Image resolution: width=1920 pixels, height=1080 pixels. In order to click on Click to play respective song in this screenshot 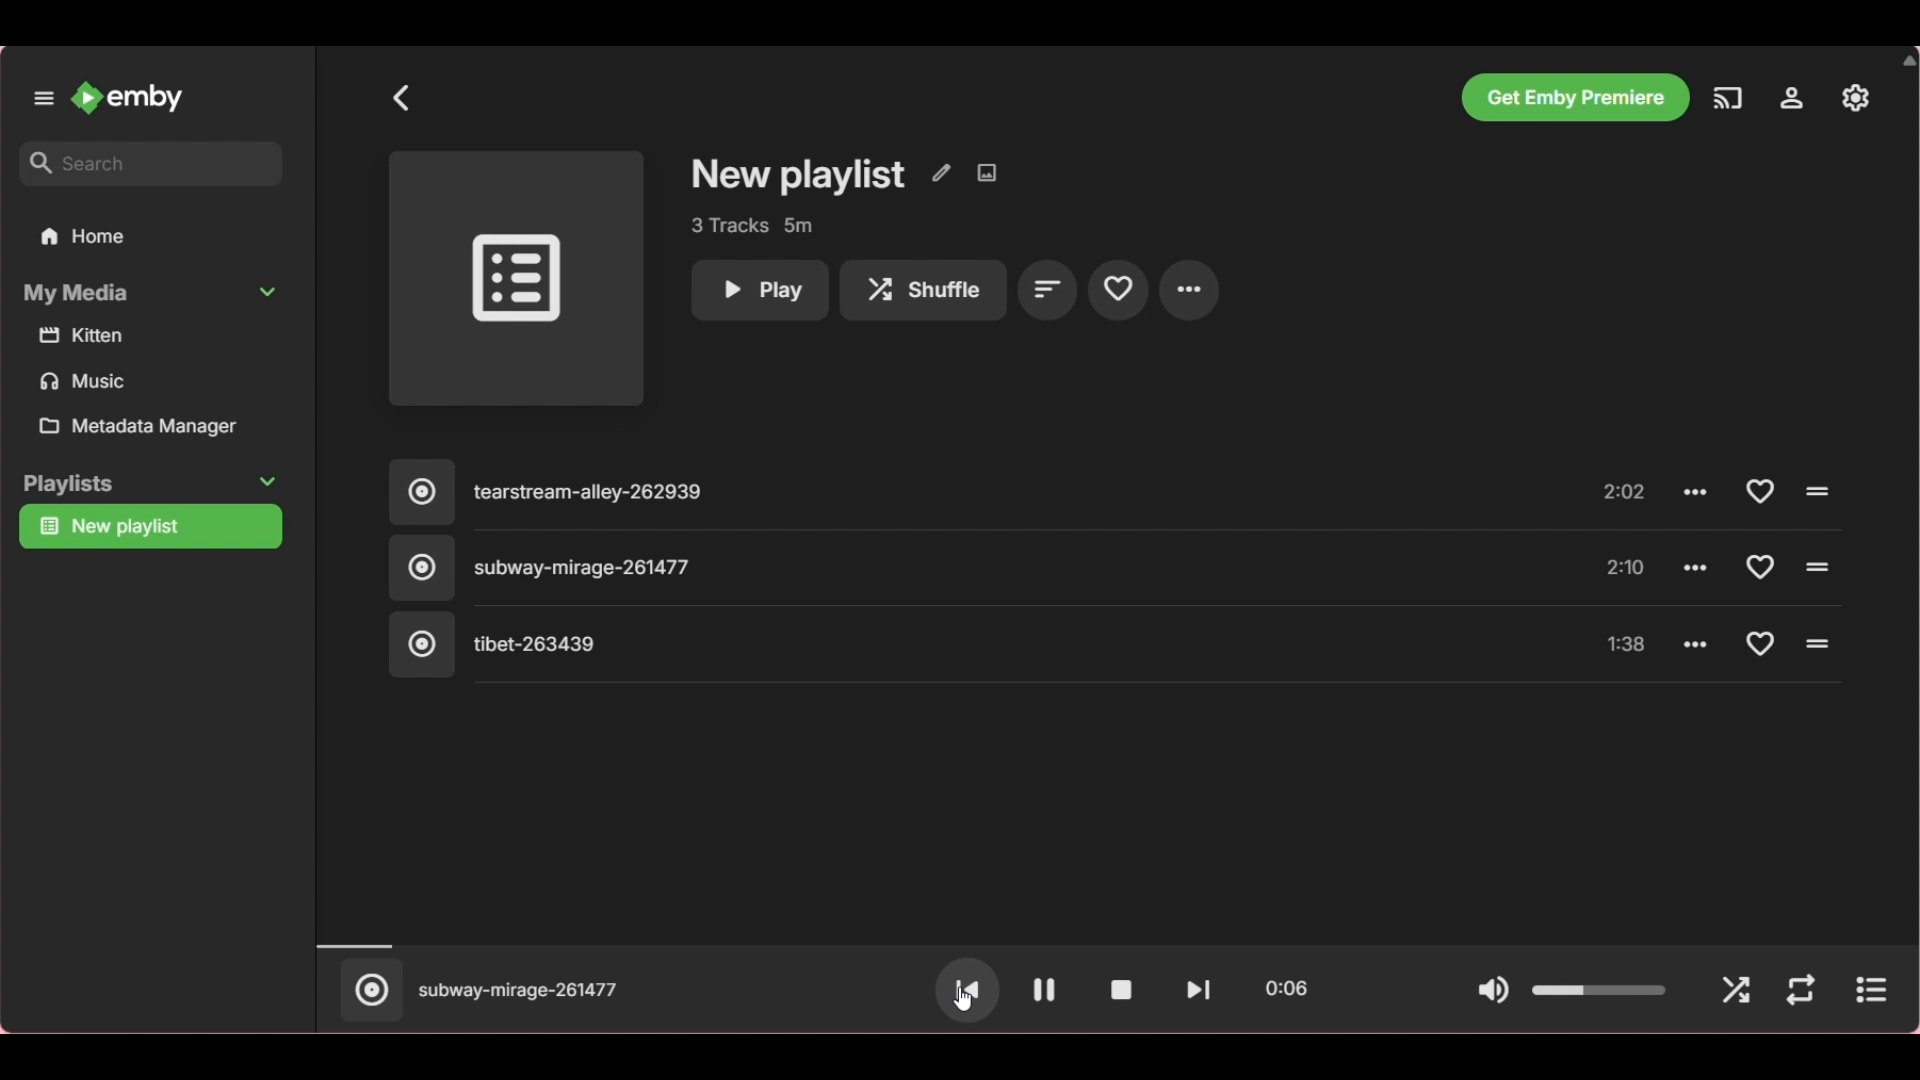, I will do `click(1815, 492)`.